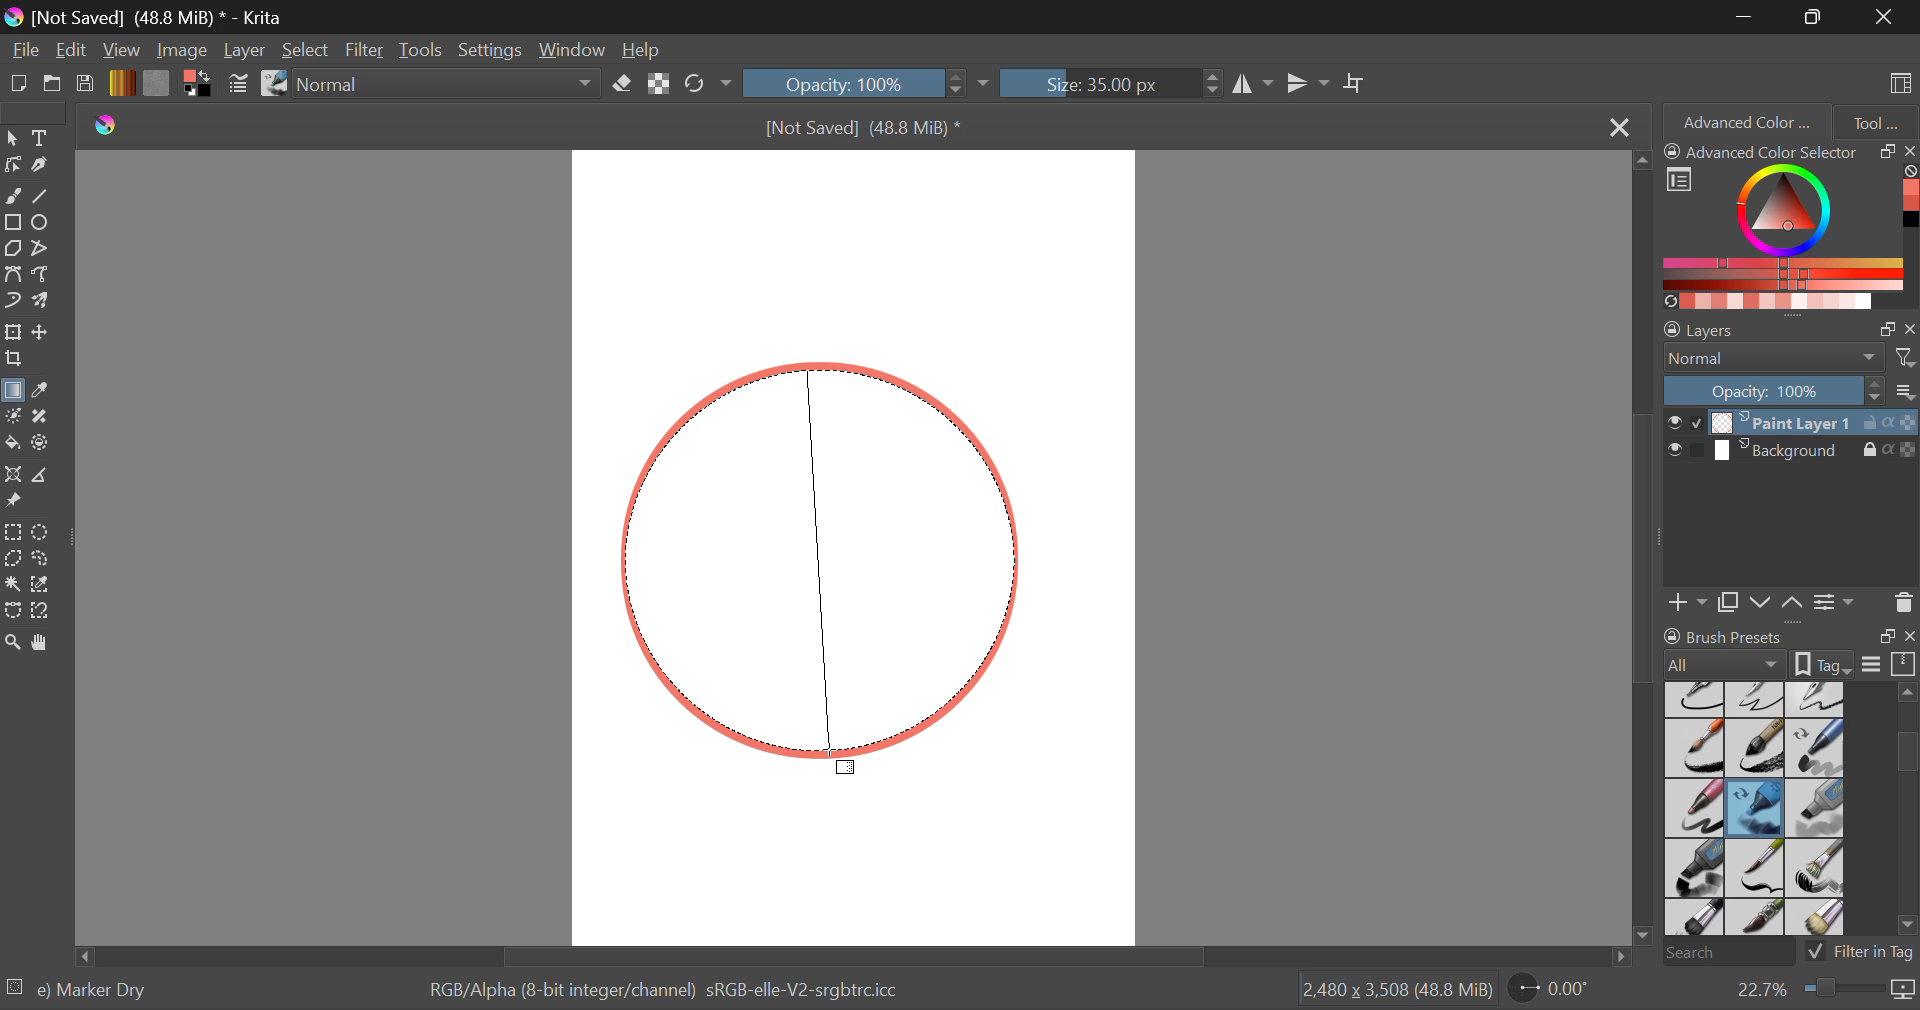 The width and height of the screenshot is (1920, 1010). Describe the element at coordinates (12, 138) in the screenshot. I see `Select` at that location.